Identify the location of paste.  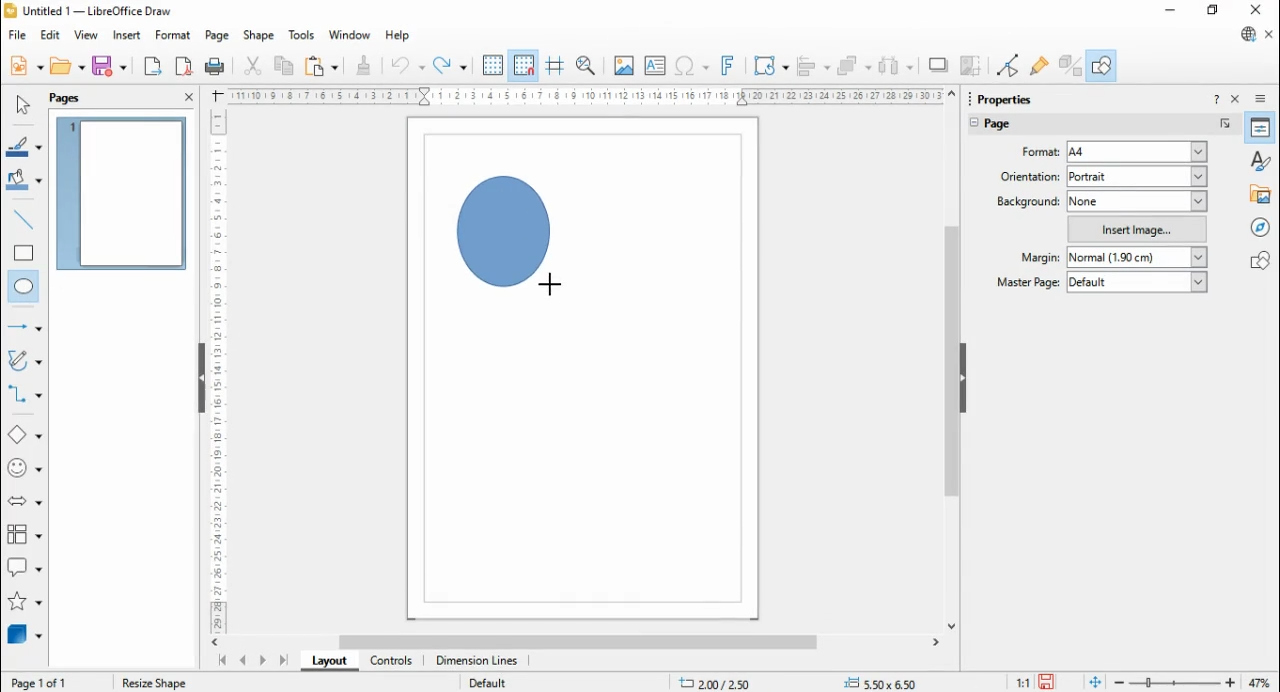
(320, 65).